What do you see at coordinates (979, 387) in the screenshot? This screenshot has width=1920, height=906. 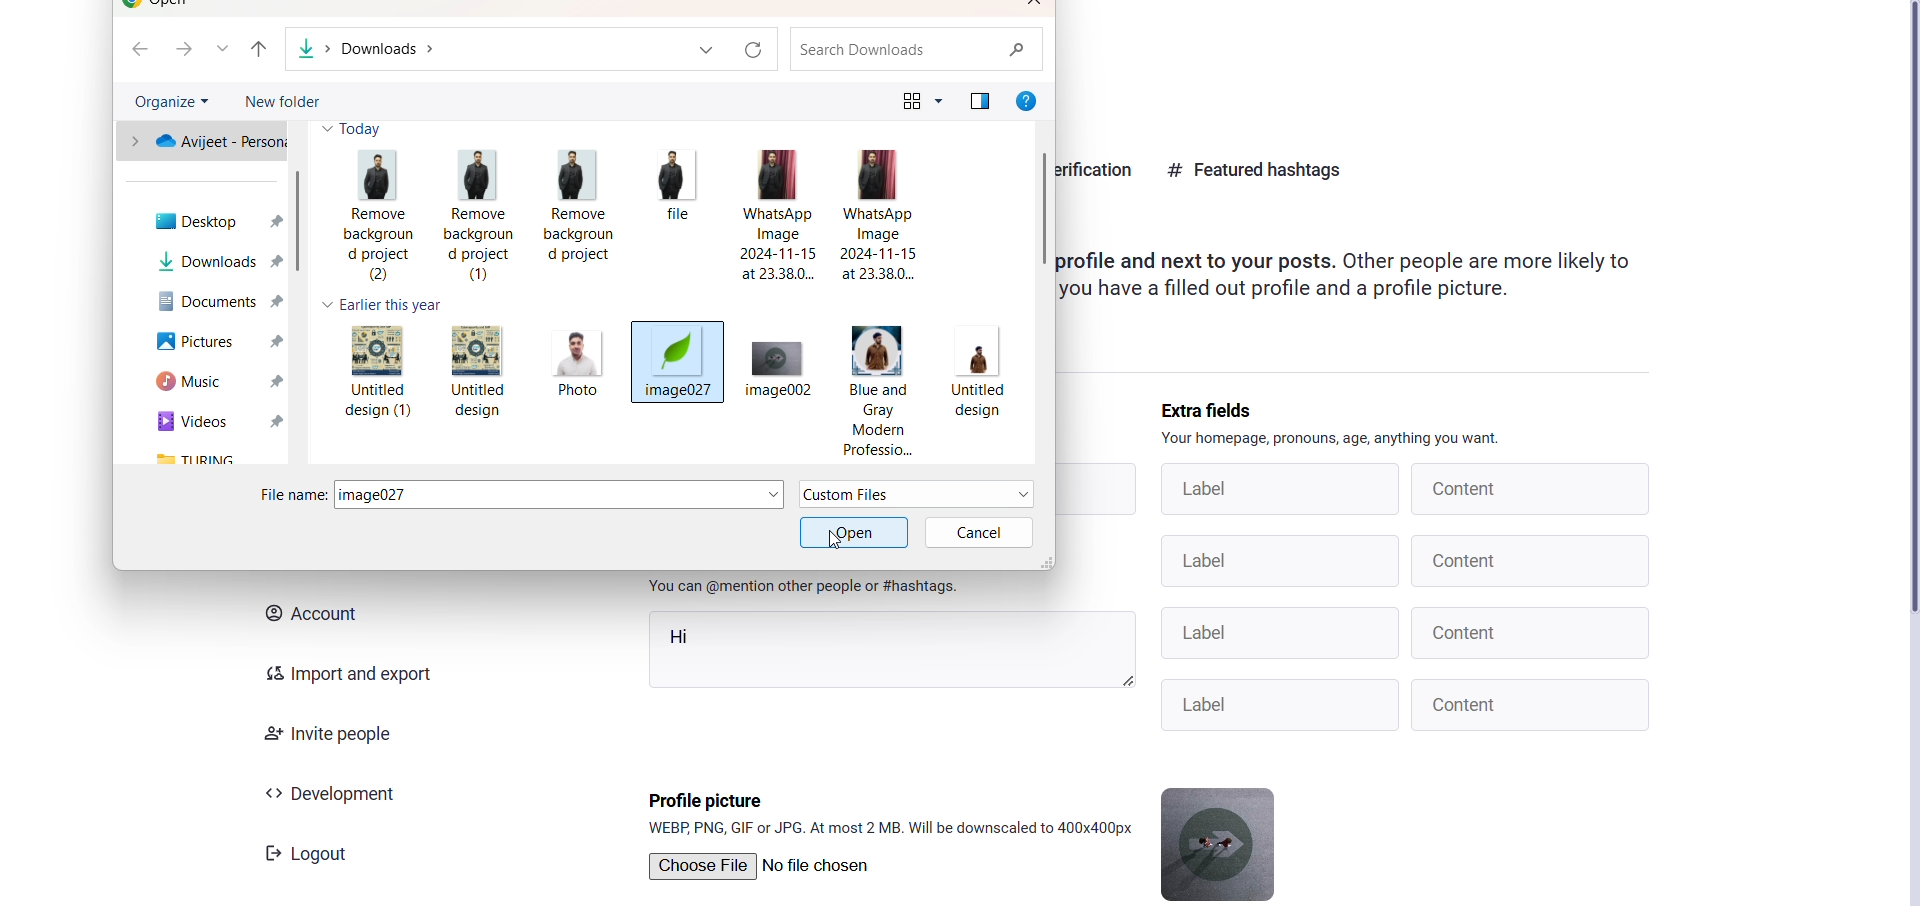 I see `Untitled design` at bounding box center [979, 387].